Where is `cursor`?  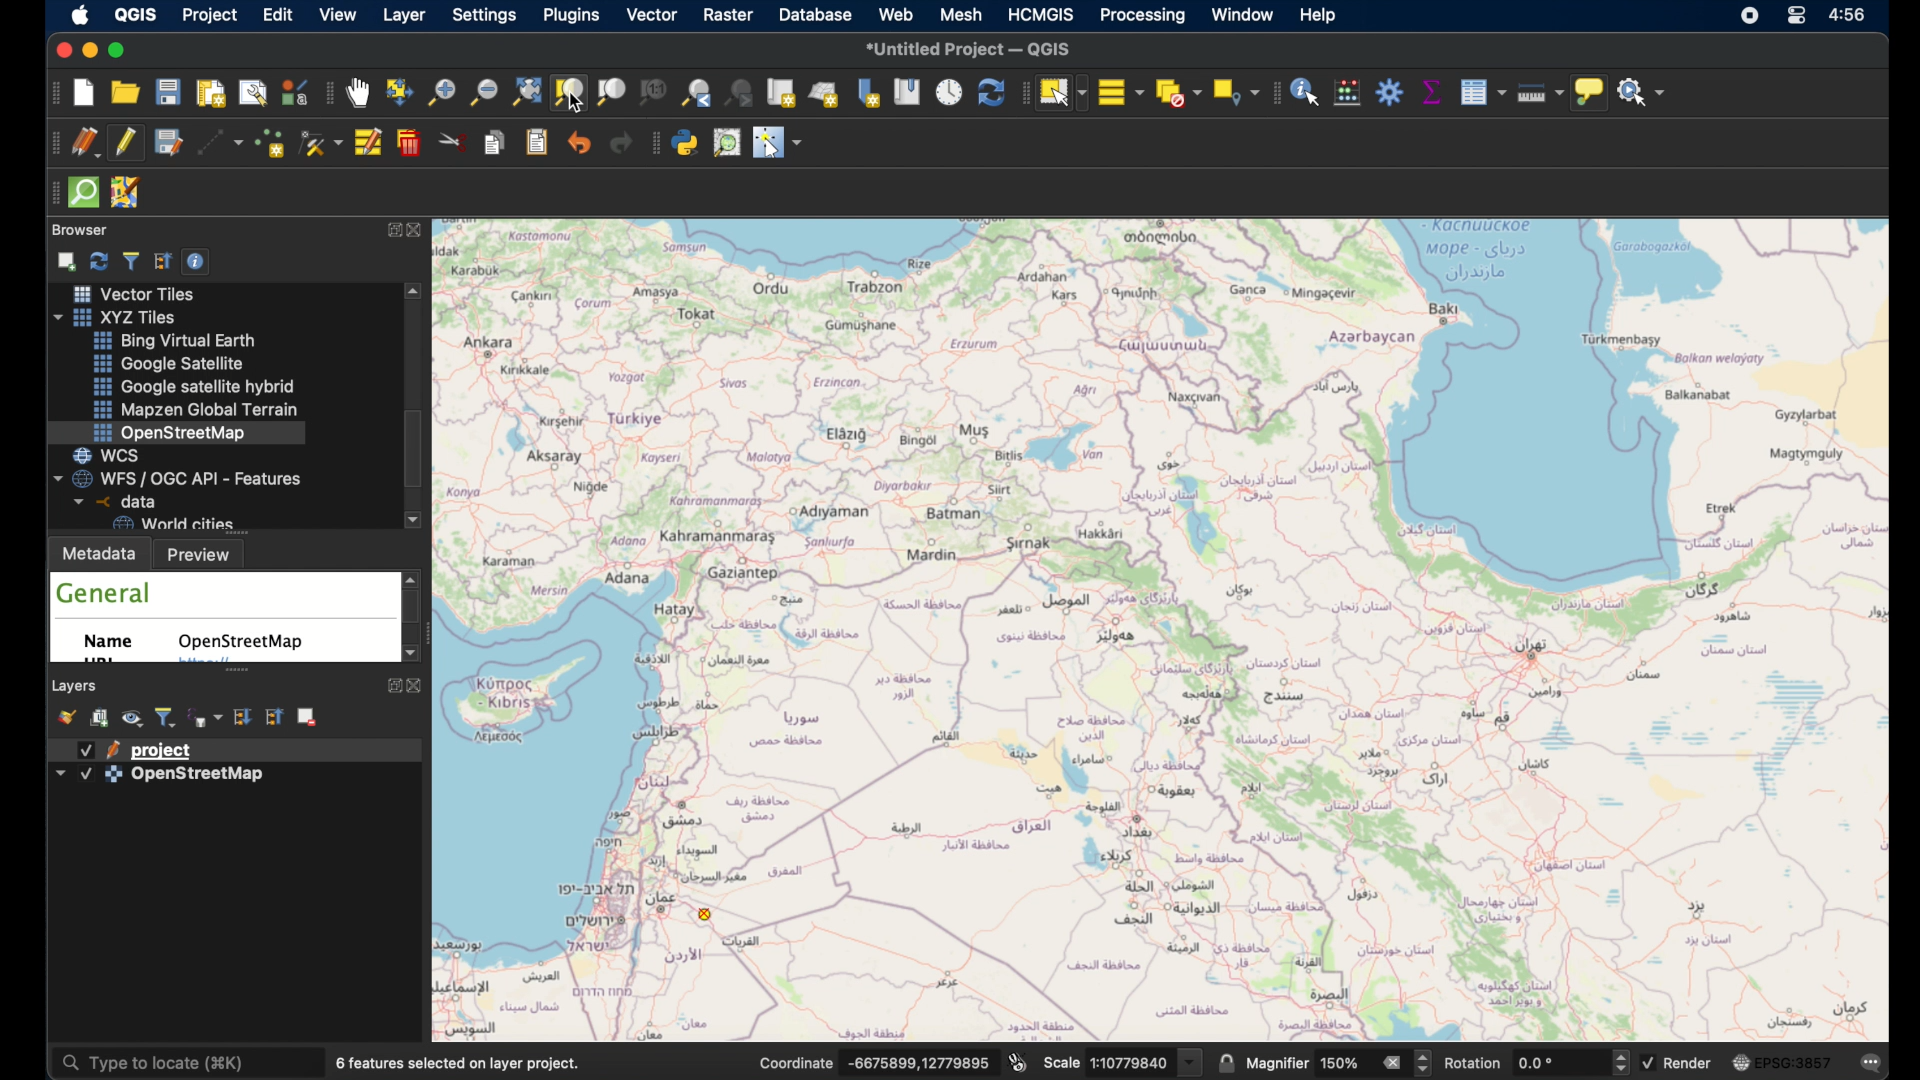 cursor is located at coordinates (578, 103).